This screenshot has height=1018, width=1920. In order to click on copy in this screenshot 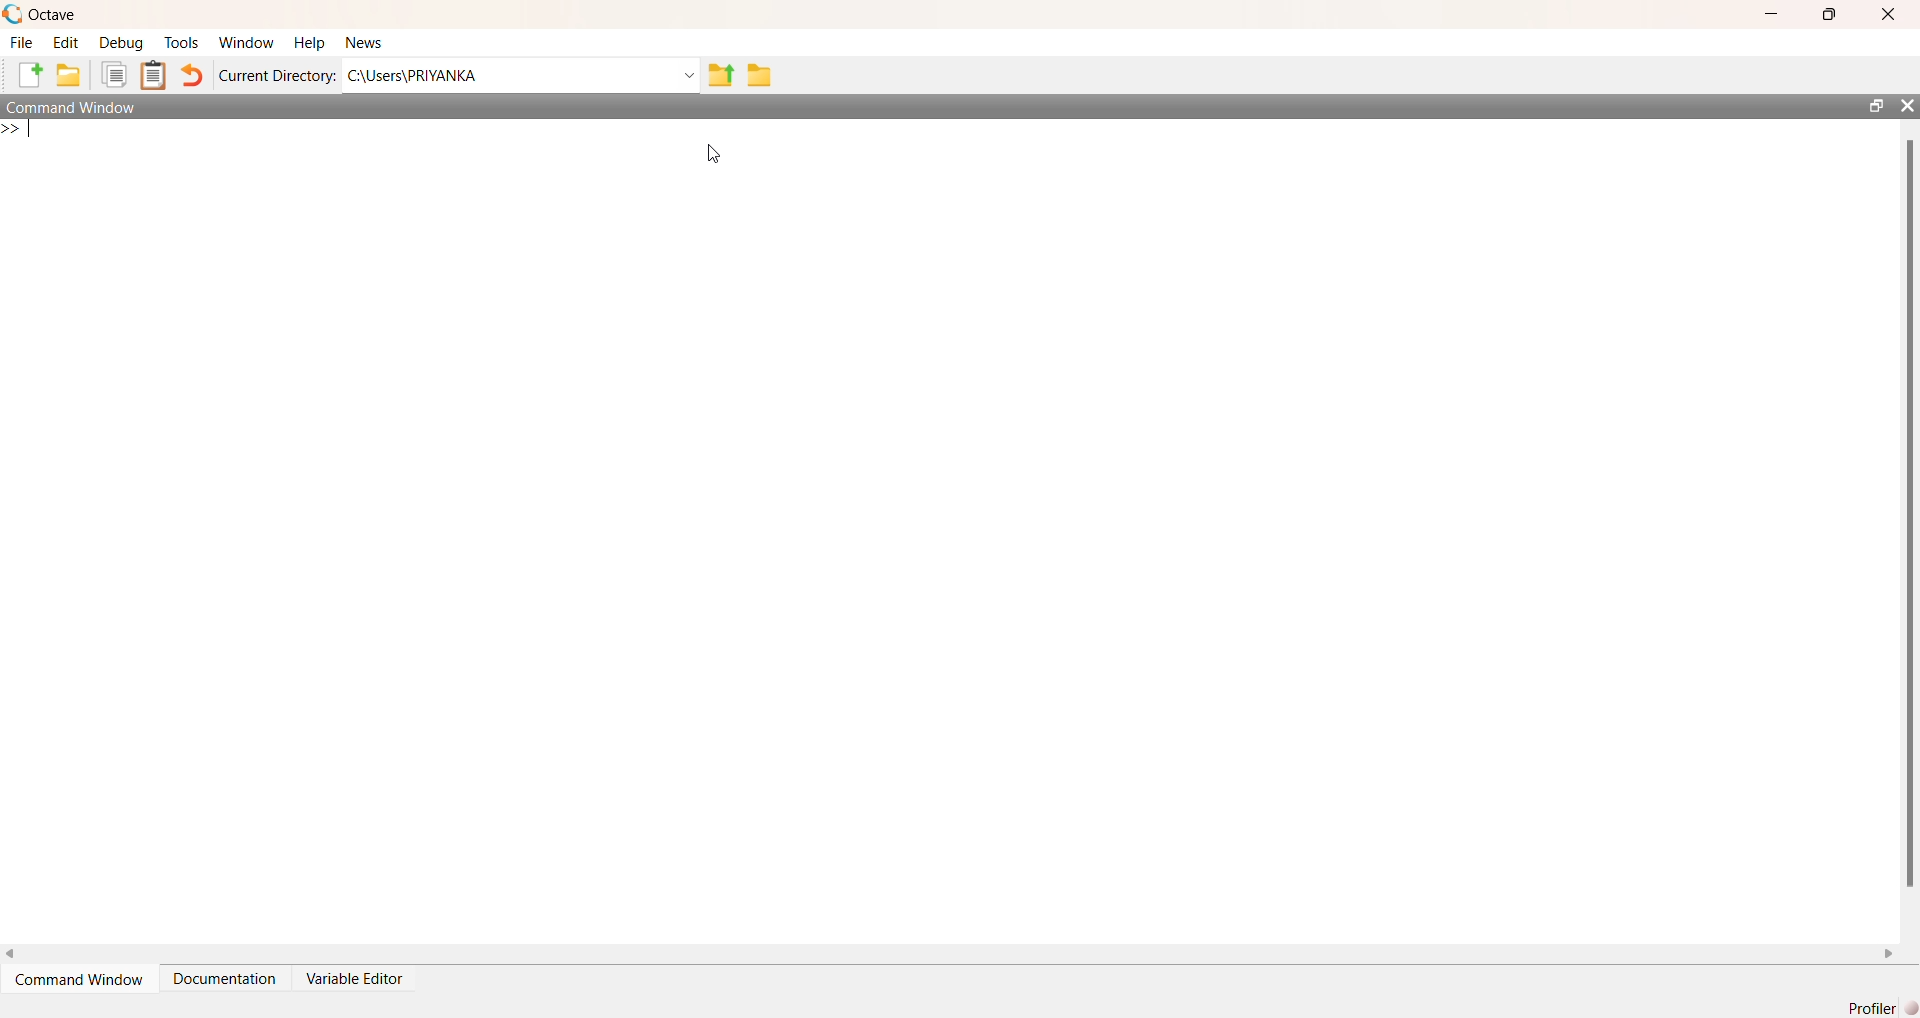, I will do `click(113, 76)`.